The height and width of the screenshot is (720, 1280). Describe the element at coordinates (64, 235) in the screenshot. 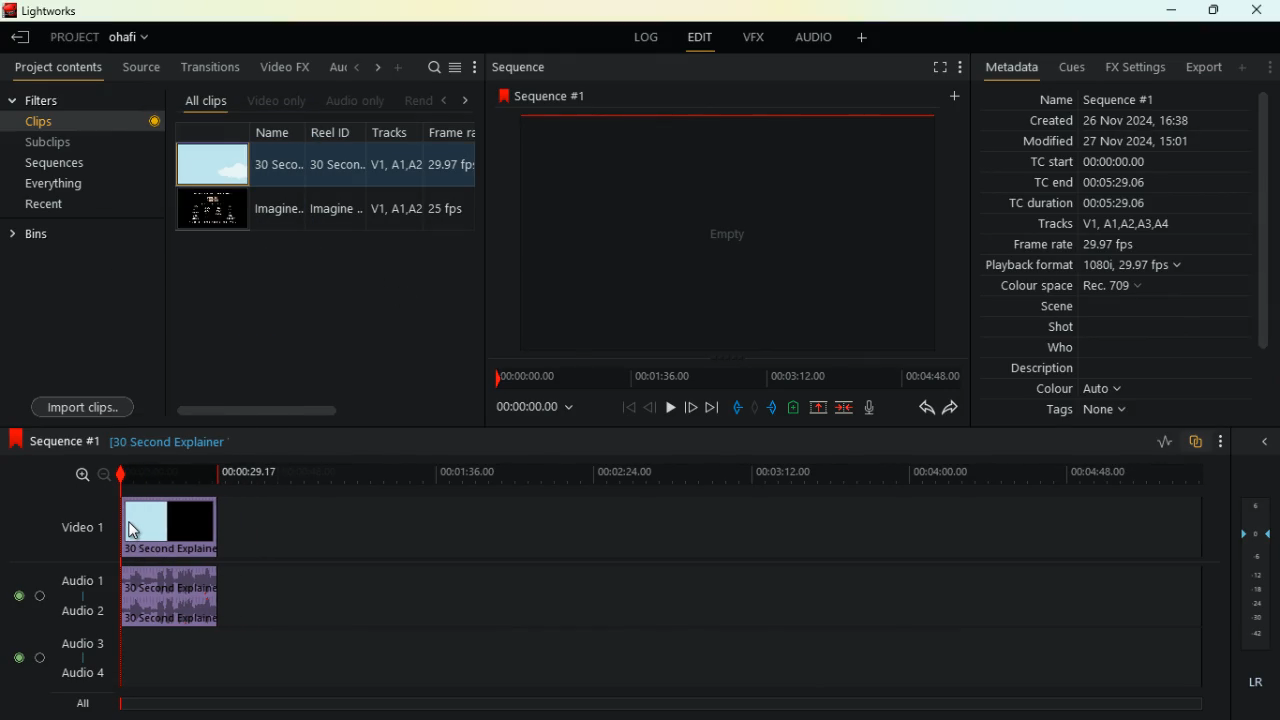

I see `bins` at that location.